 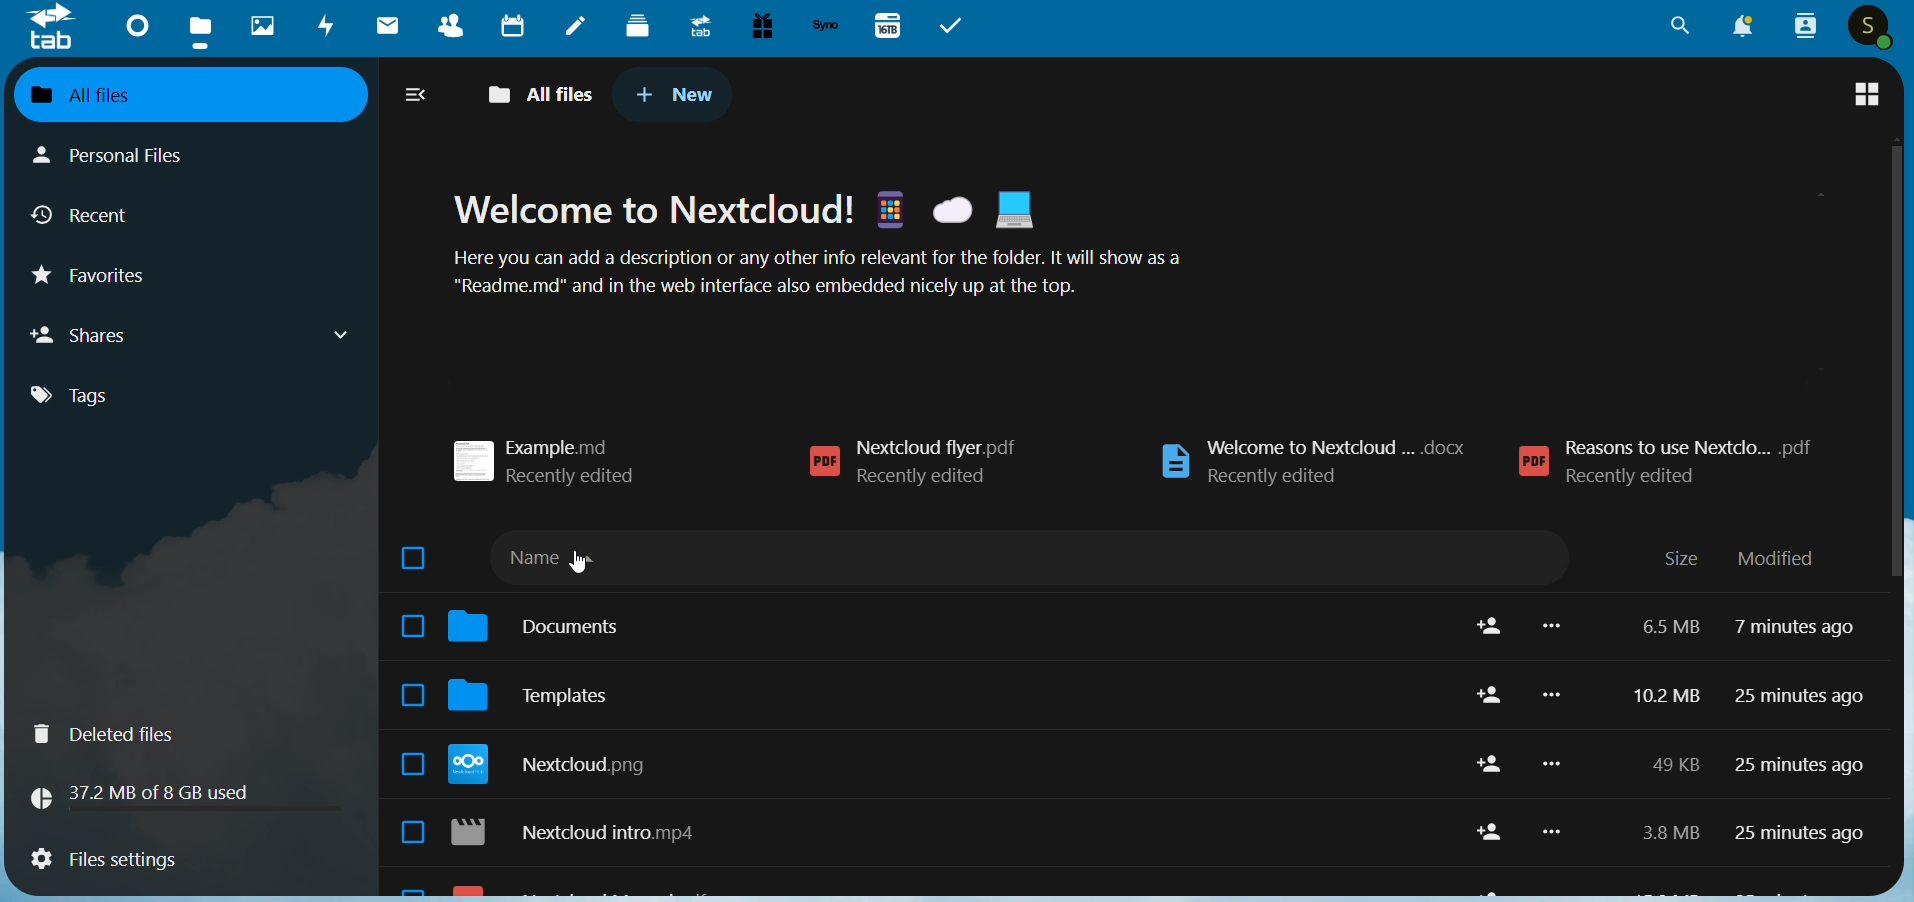 What do you see at coordinates (1664, 734) in the screenshot?
I see `10.2 MB 6.5 MB 2 kb 954 kb` at bounding box center [1664, 734].